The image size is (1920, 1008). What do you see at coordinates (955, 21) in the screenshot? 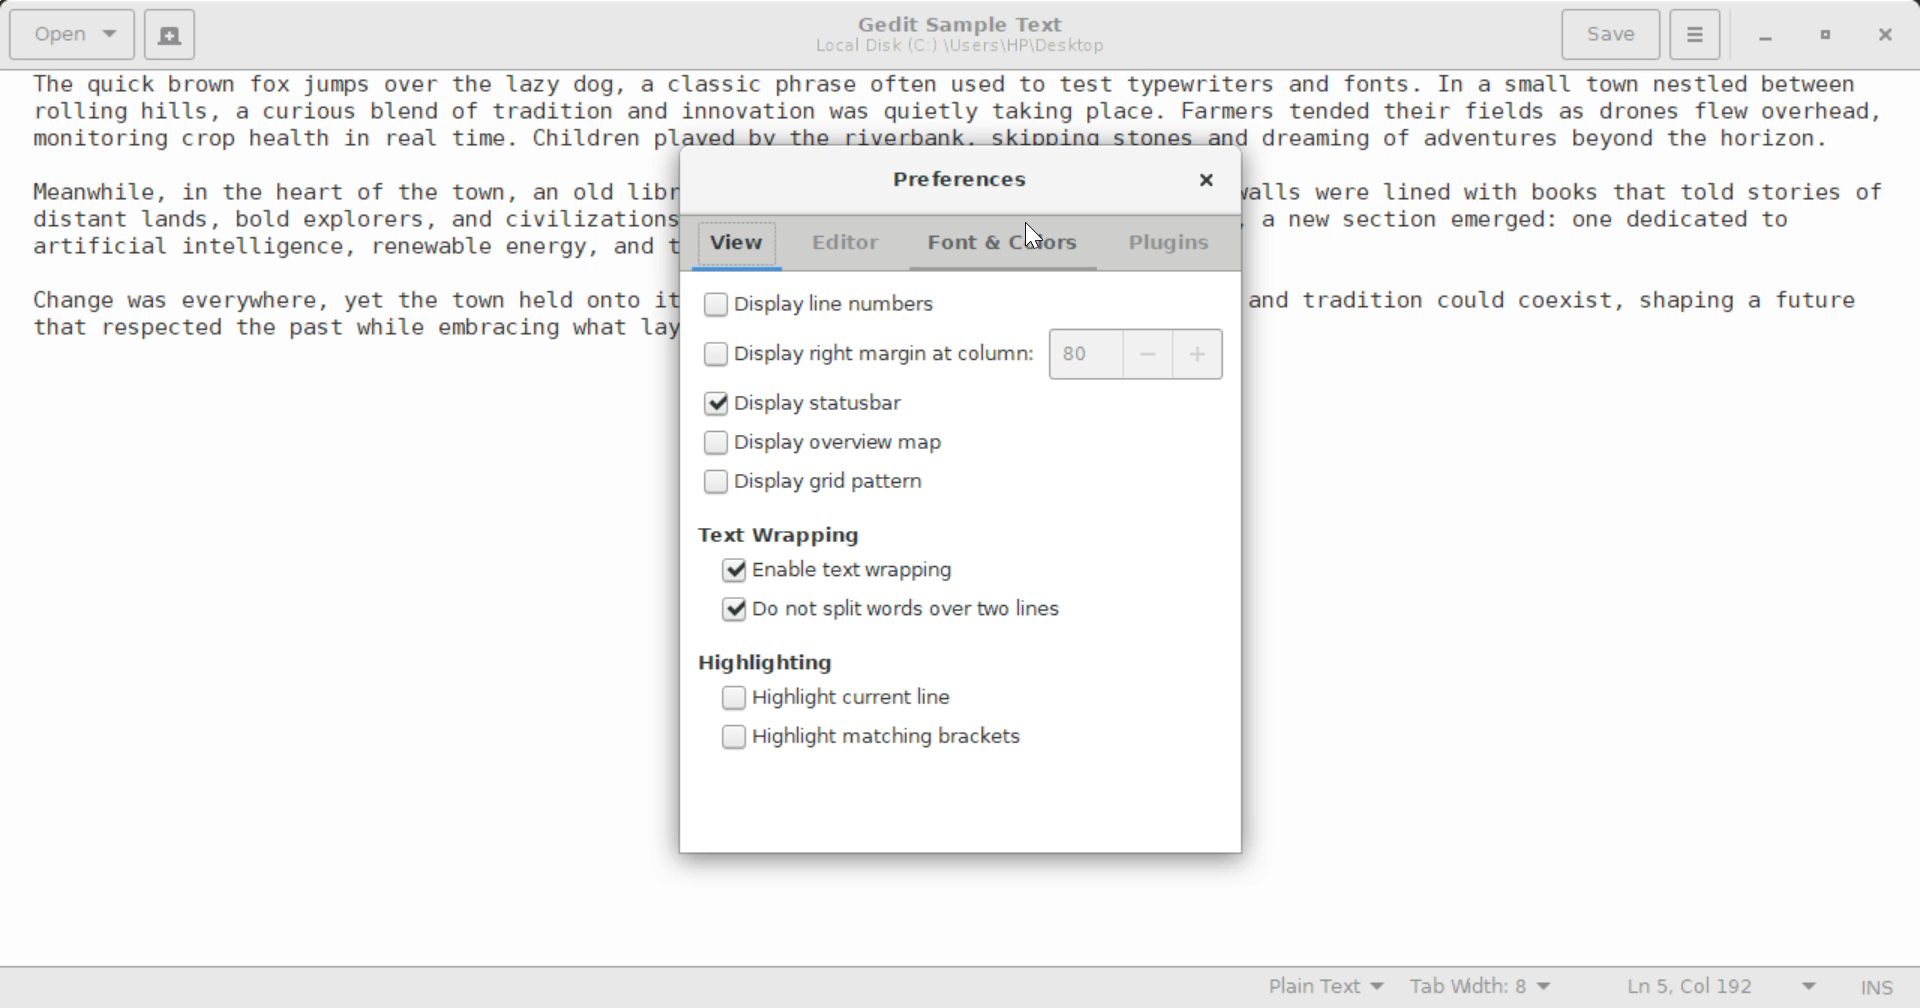
I see `Gedit Sample Text` at bounding box center [955, 21].